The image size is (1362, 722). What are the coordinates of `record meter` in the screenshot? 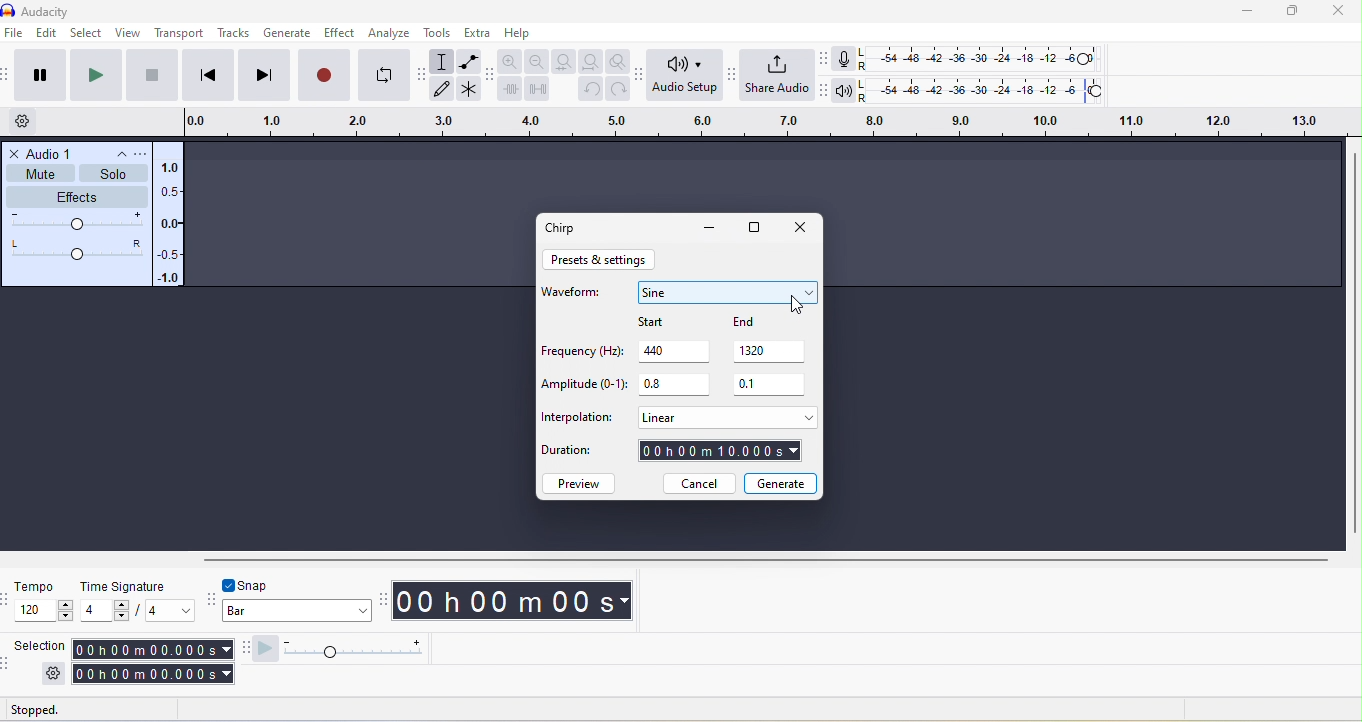 It's located at (848, 58).